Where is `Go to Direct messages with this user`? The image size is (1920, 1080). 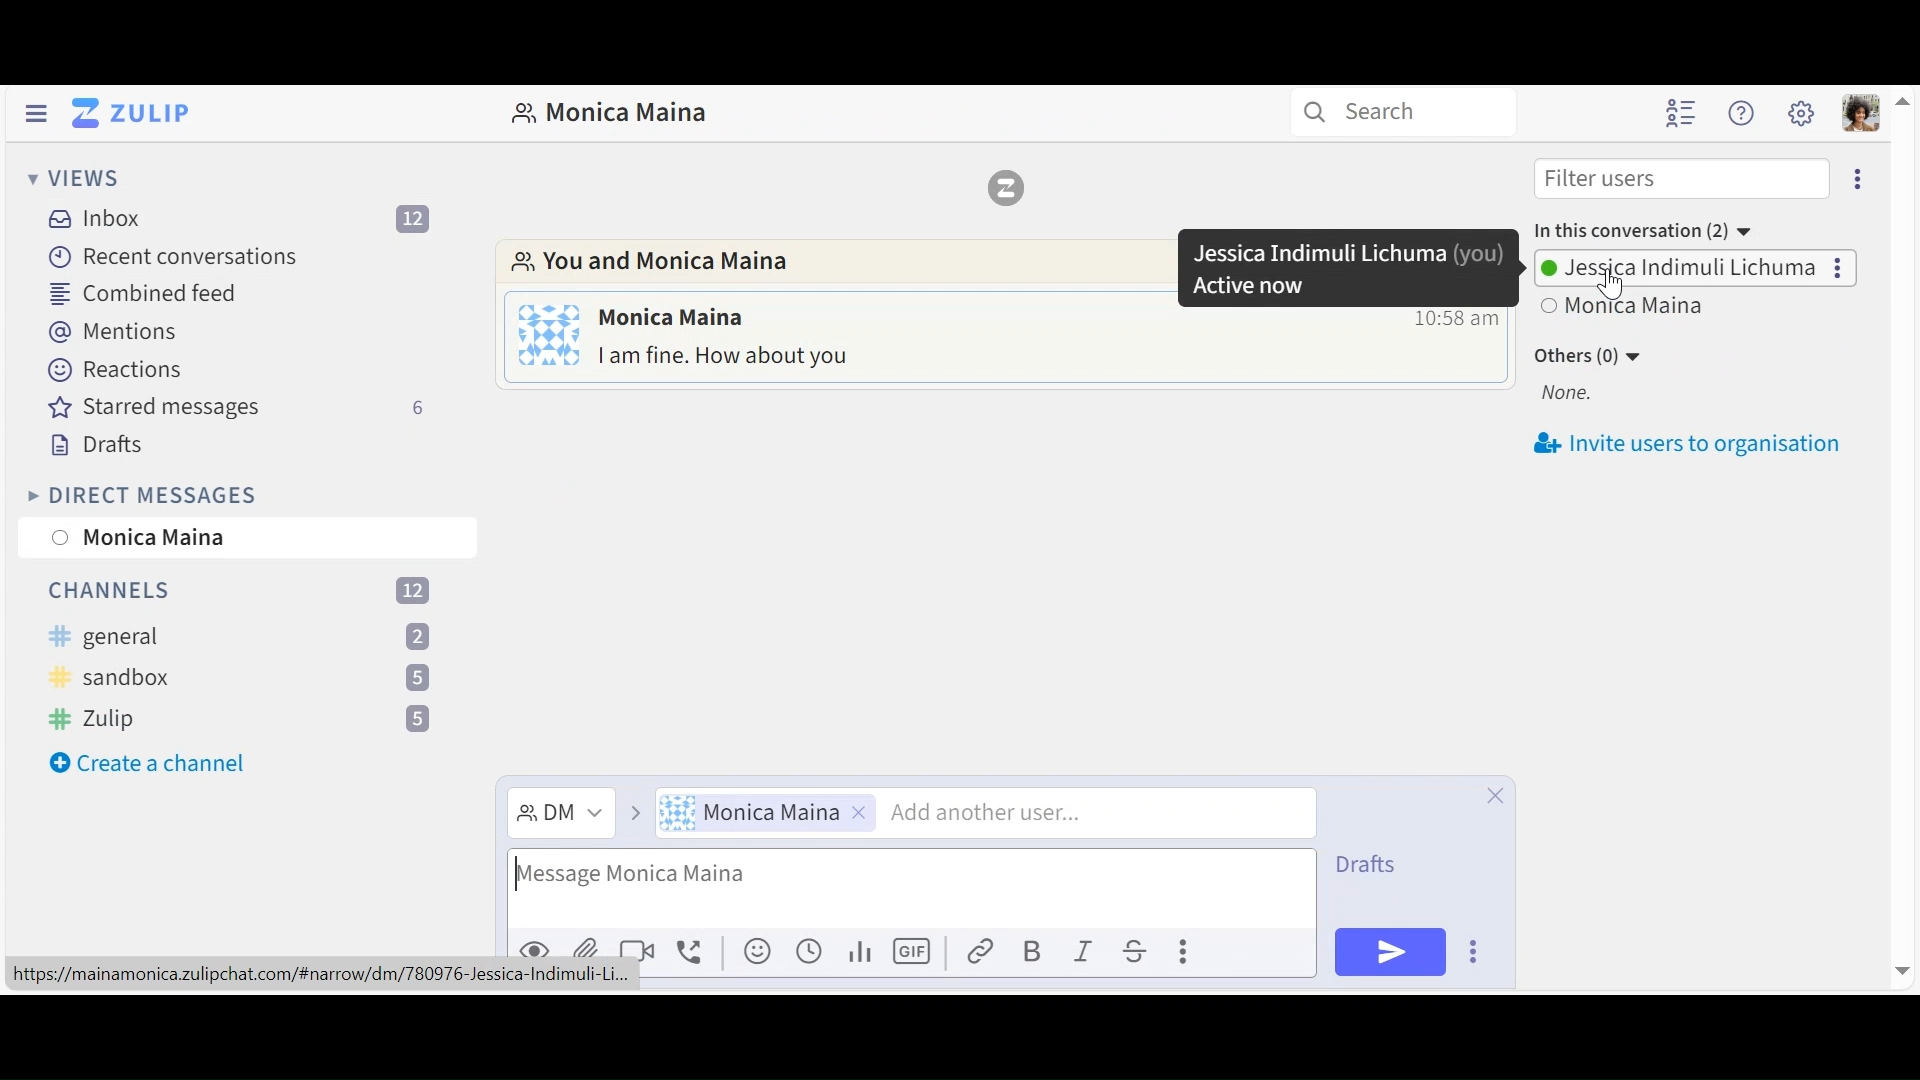
Go to Direct messages with this user is located at coordinates (653, 265).